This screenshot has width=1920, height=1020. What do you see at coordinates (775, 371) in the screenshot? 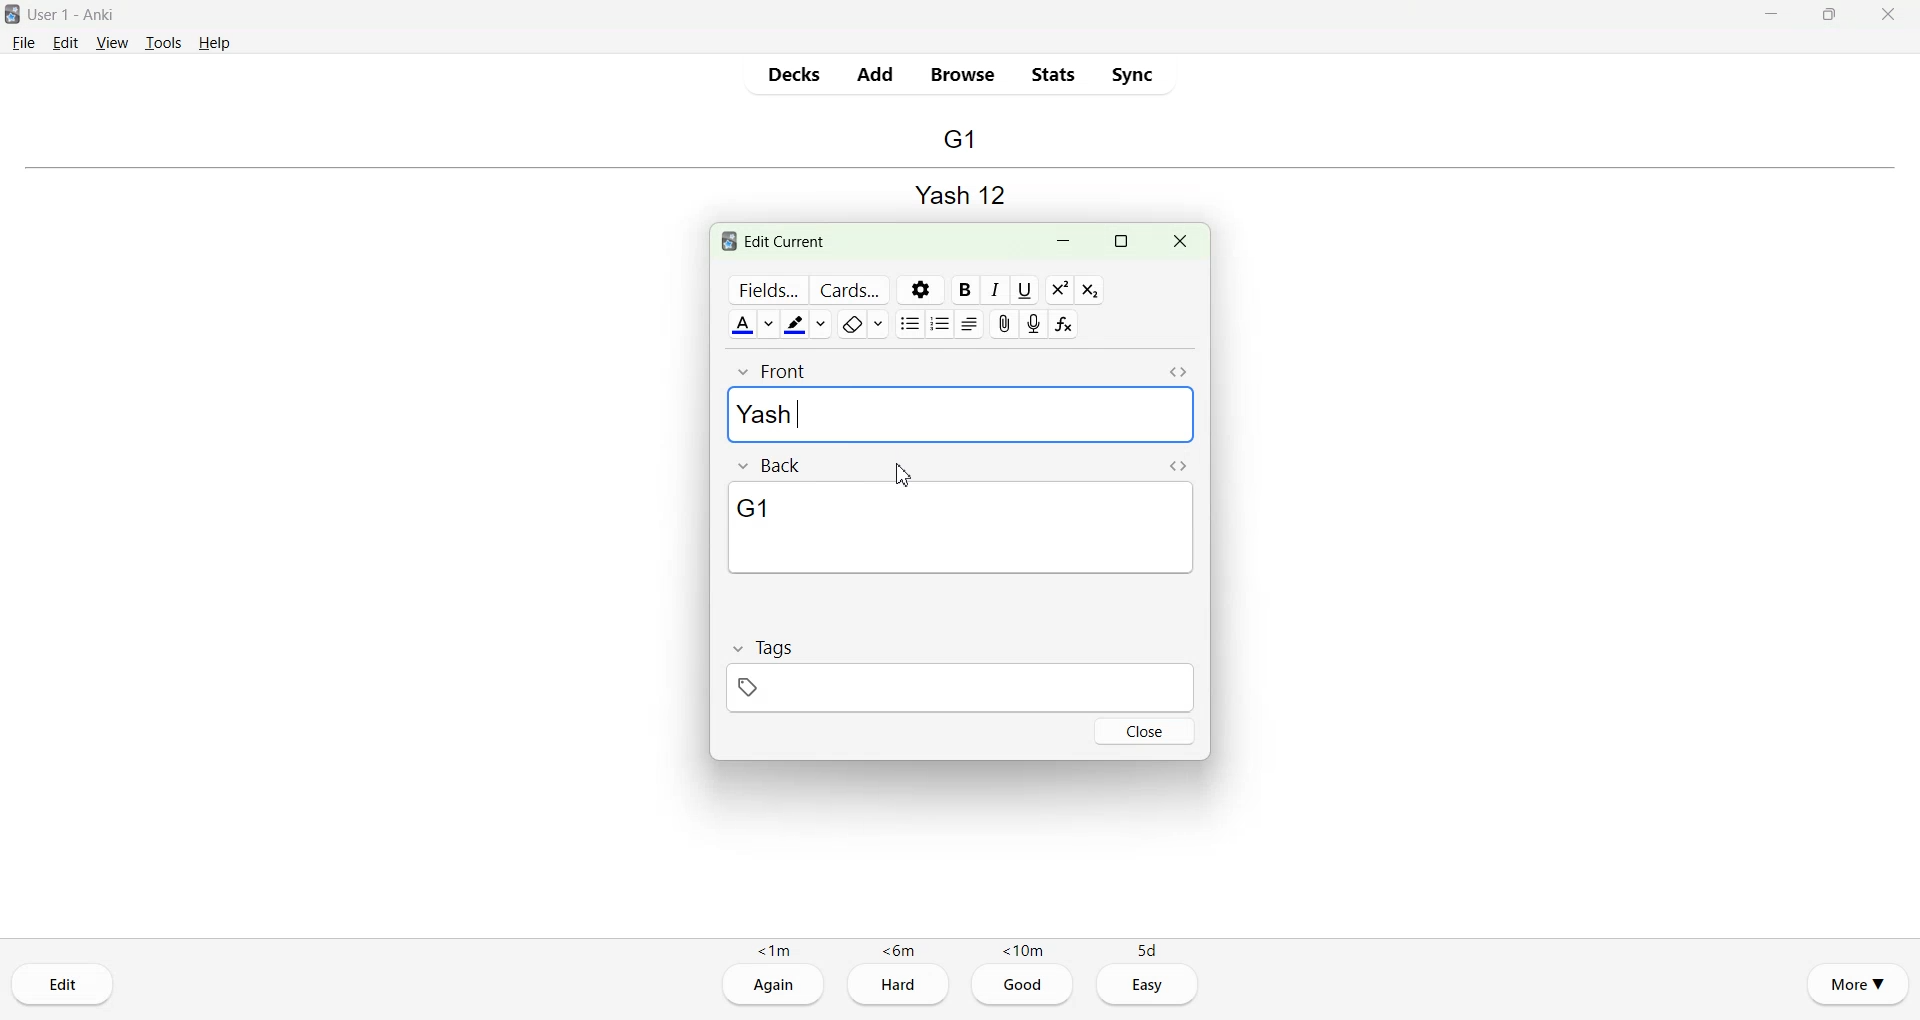
I see `Front` at bounding box center [775, 371].